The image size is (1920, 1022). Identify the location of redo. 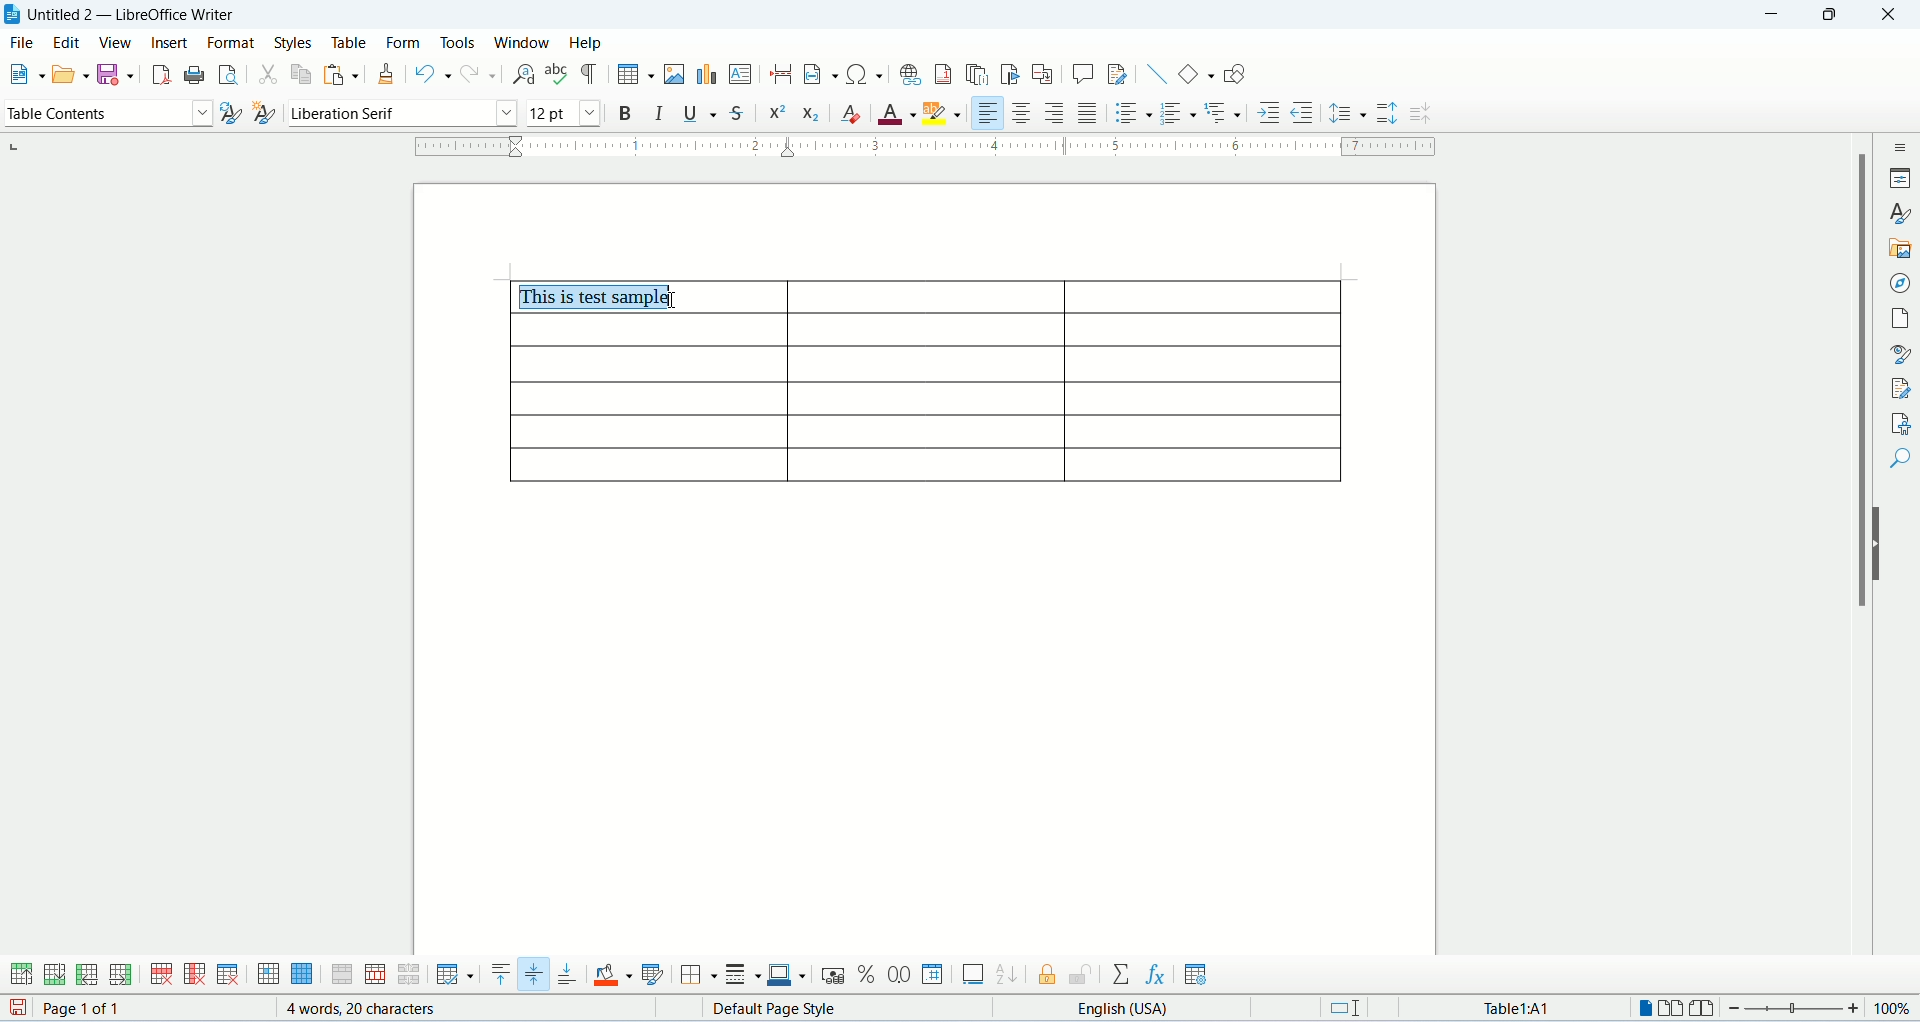
(480, 73).